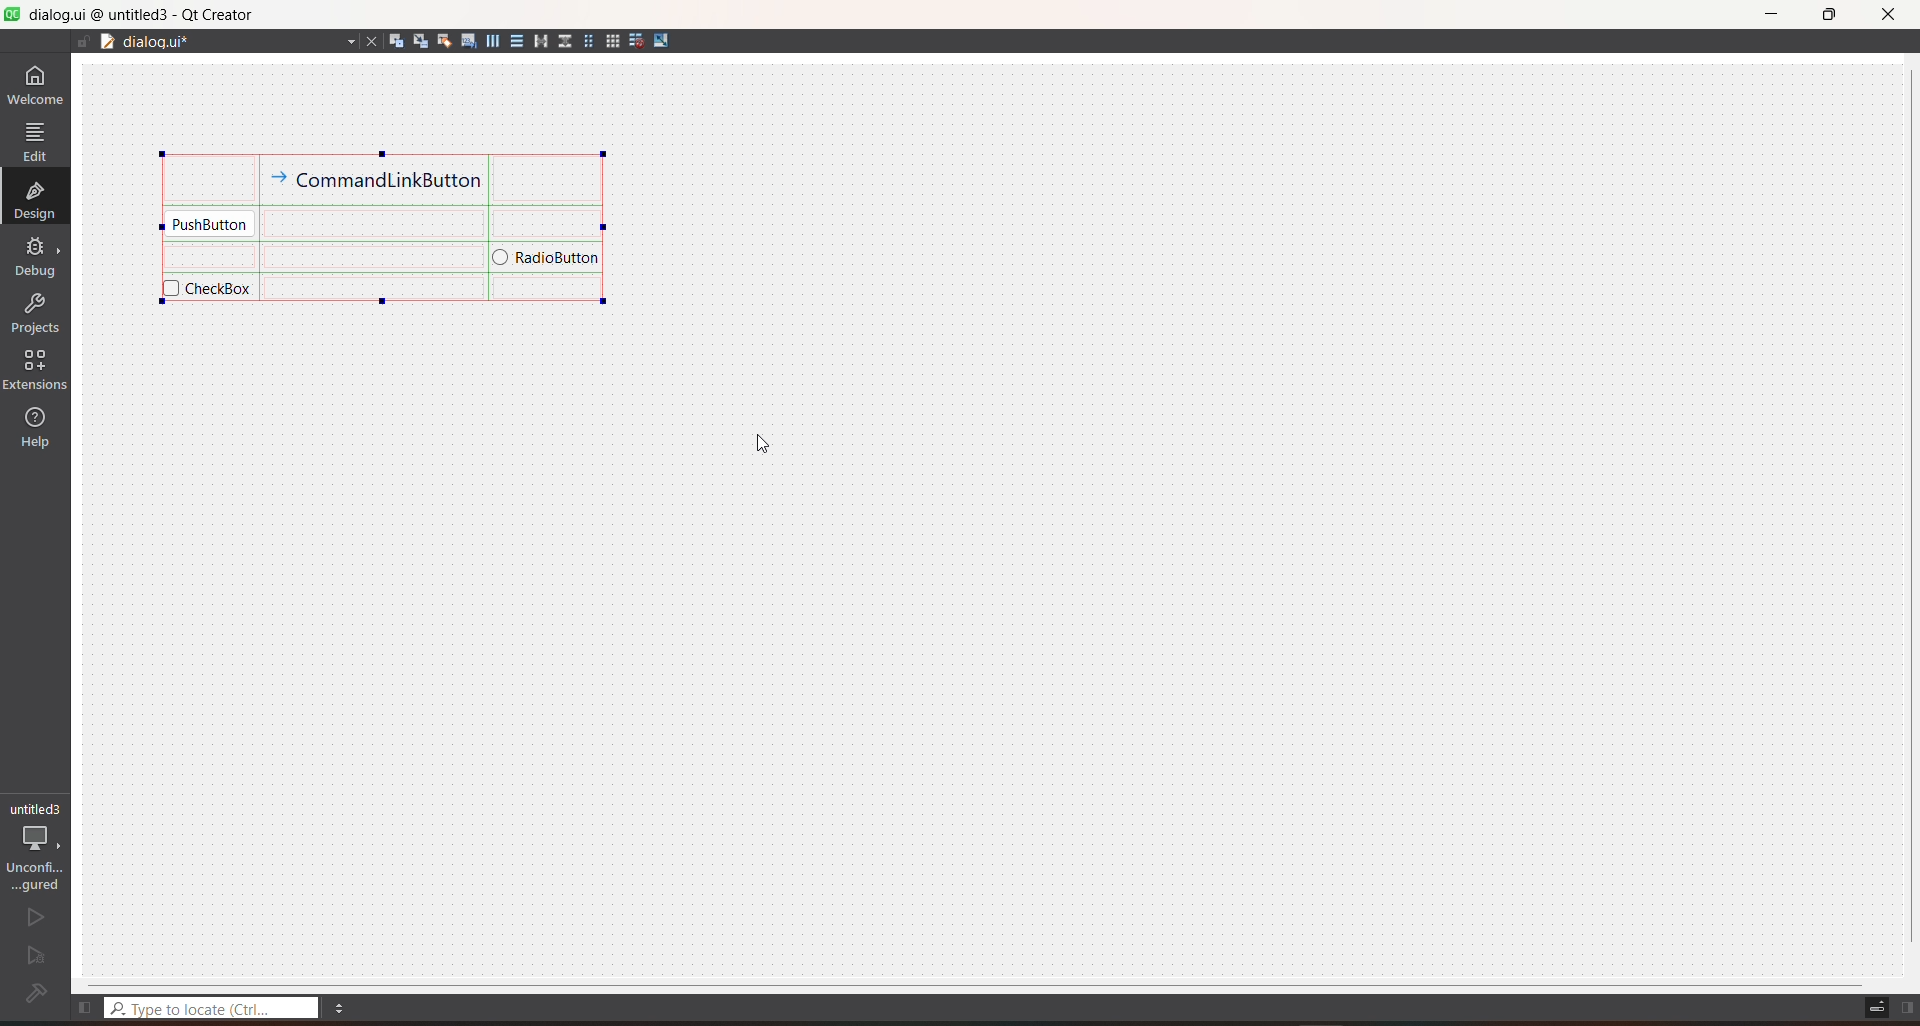  I want to click on break layout, so click(637, 41).